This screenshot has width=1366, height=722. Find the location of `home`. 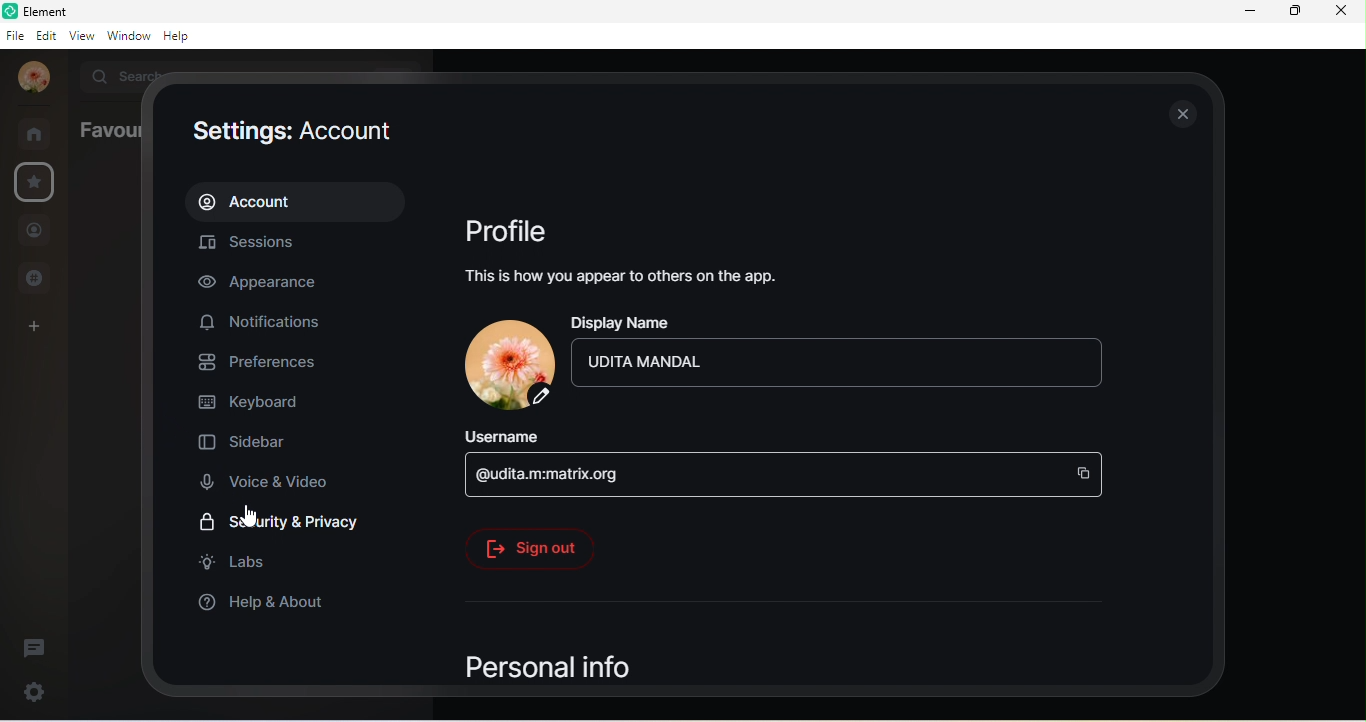

home is located at coordinates (40, 134).